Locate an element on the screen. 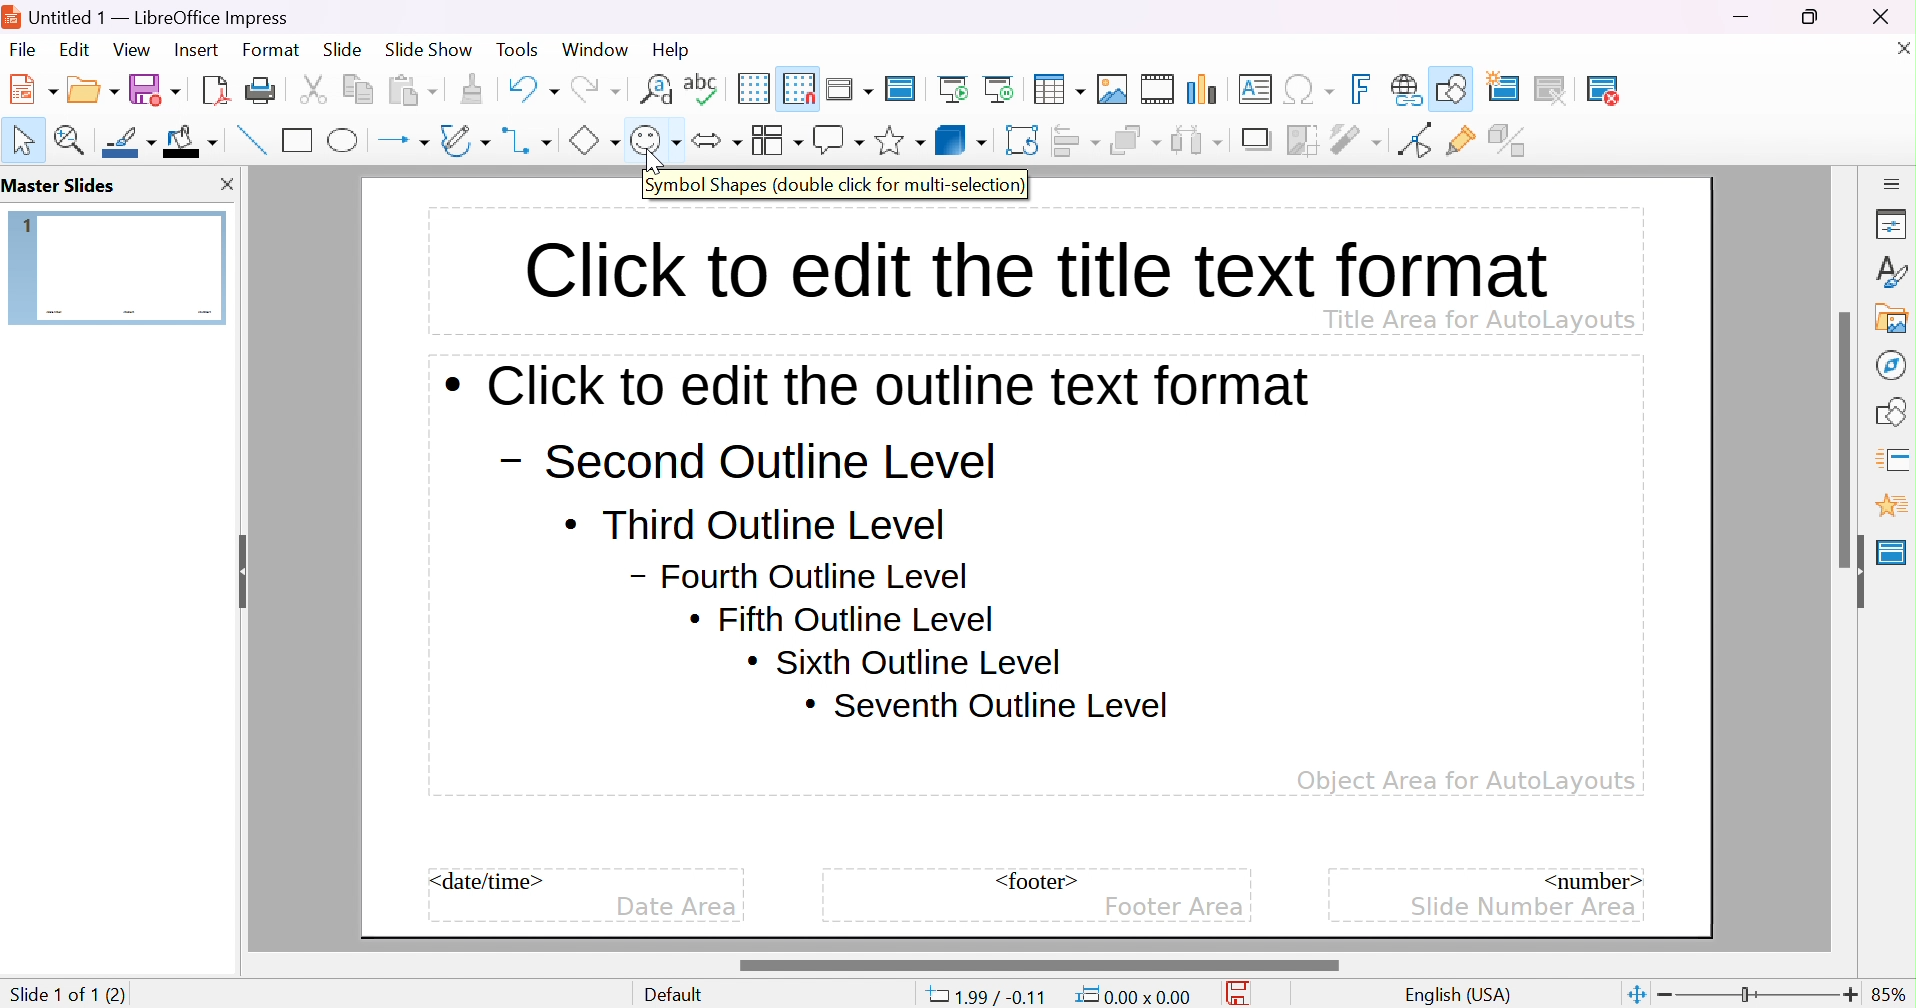 This screenshot has height=1008, width=1916. insert text box is located at coordinates (1254, 88).